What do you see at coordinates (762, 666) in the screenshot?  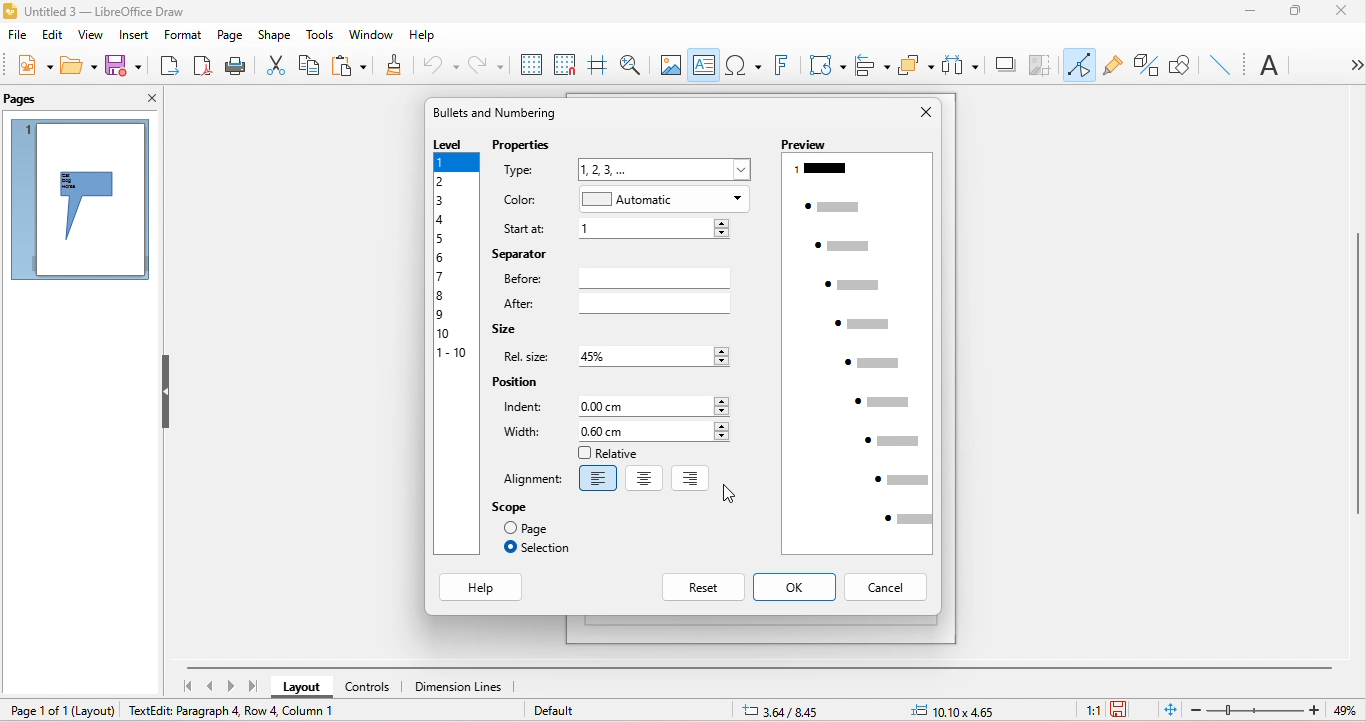 I see `horizontal scroll bar` at bounding box center [762, 666].